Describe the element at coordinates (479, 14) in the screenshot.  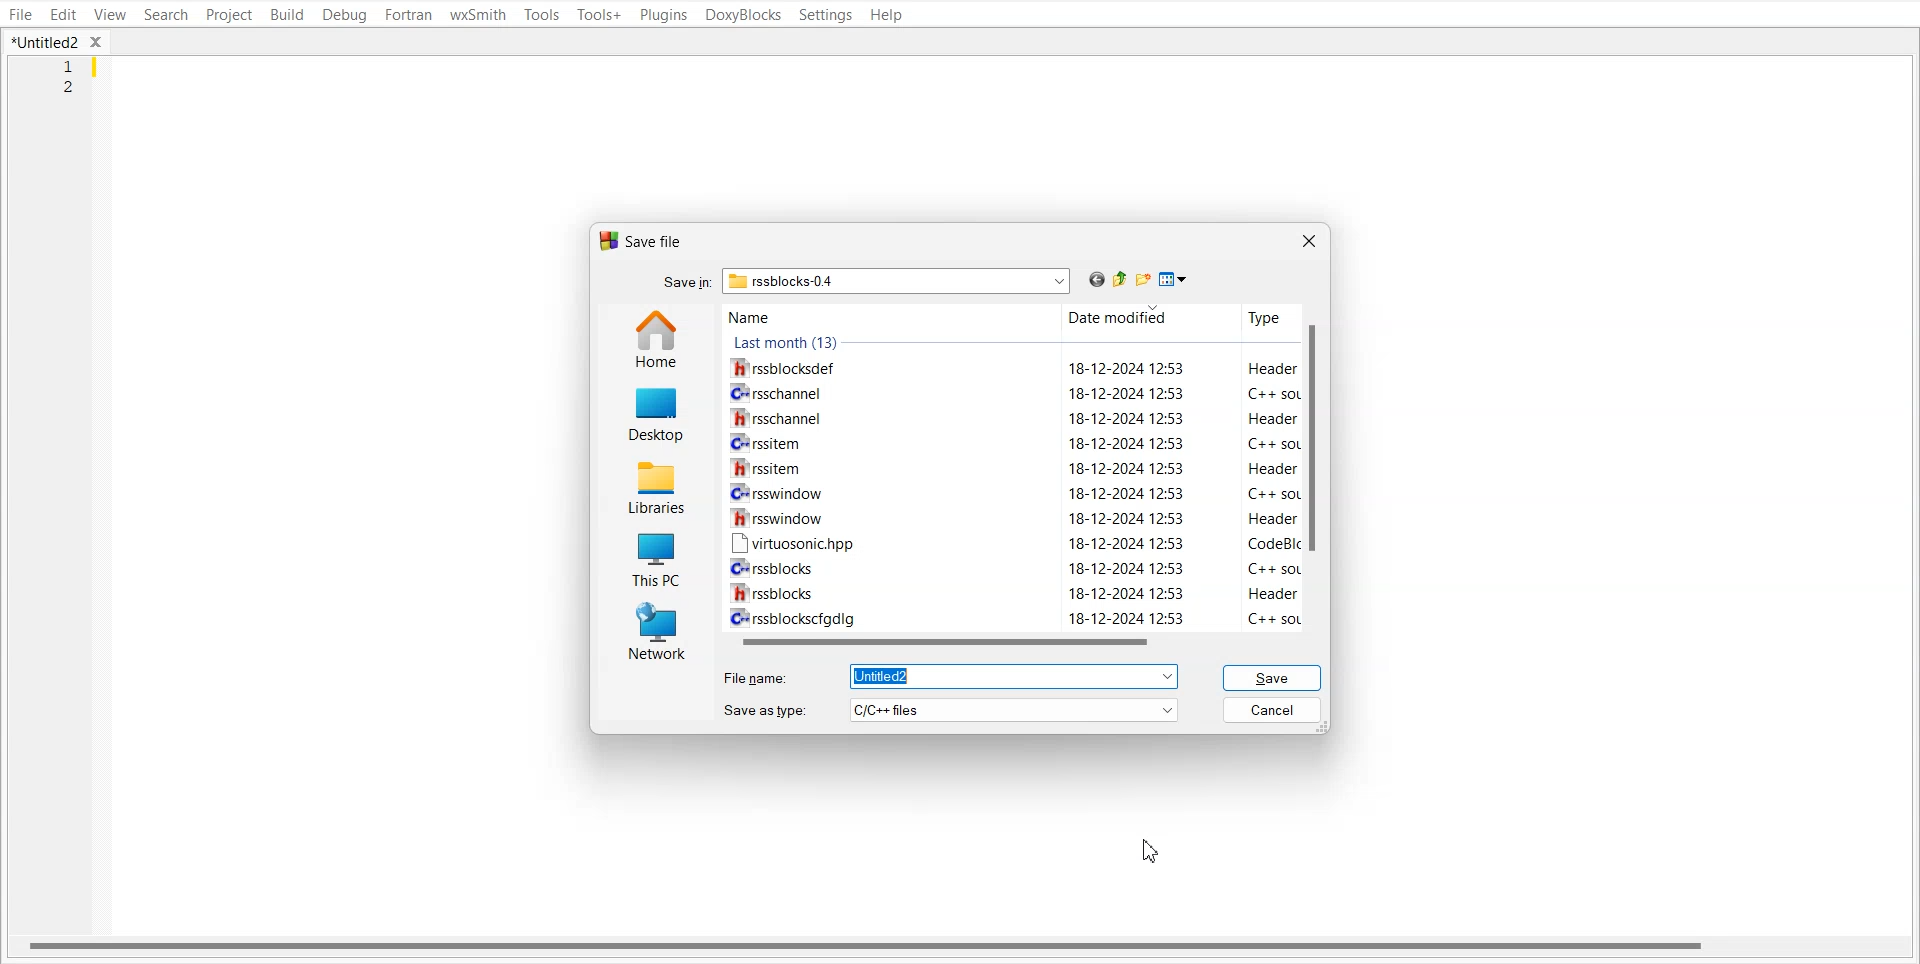
I see `wxSmith` at that location.